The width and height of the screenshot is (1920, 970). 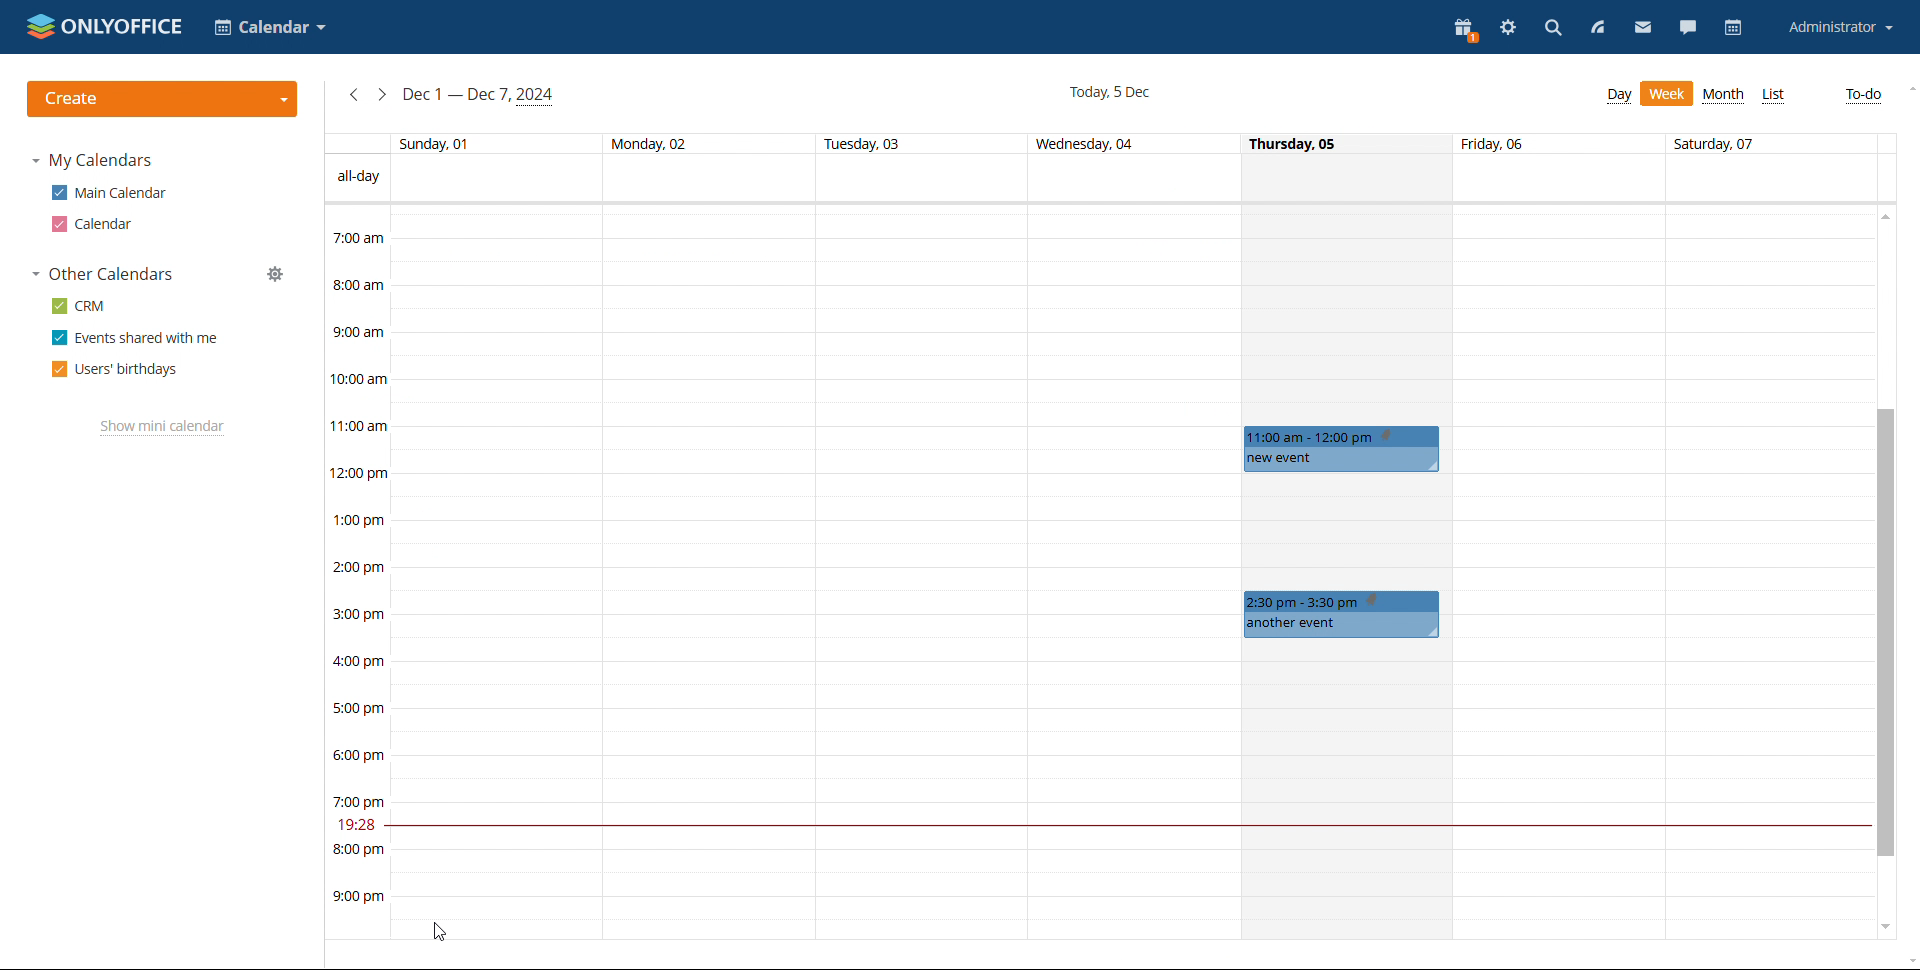 What do you see at coordinates (440, 929) in the screenshot?
I see `cursor` at bounding box center [440, 929].